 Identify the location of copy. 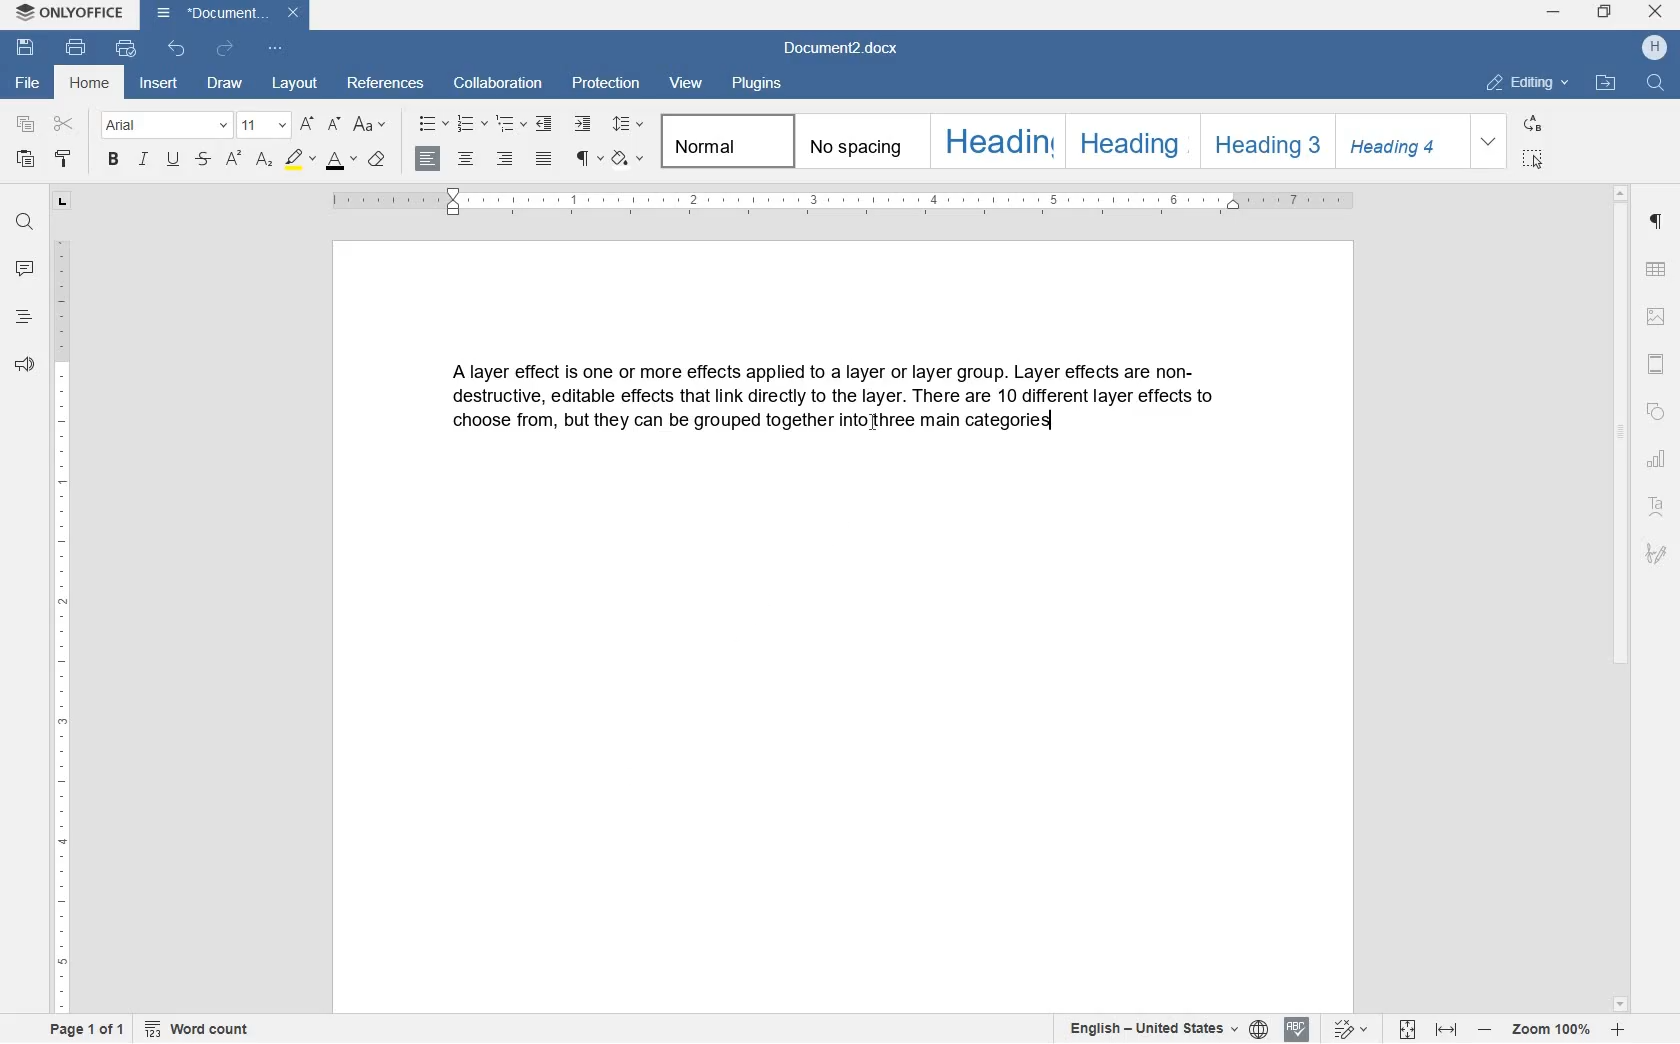
(25, 125).